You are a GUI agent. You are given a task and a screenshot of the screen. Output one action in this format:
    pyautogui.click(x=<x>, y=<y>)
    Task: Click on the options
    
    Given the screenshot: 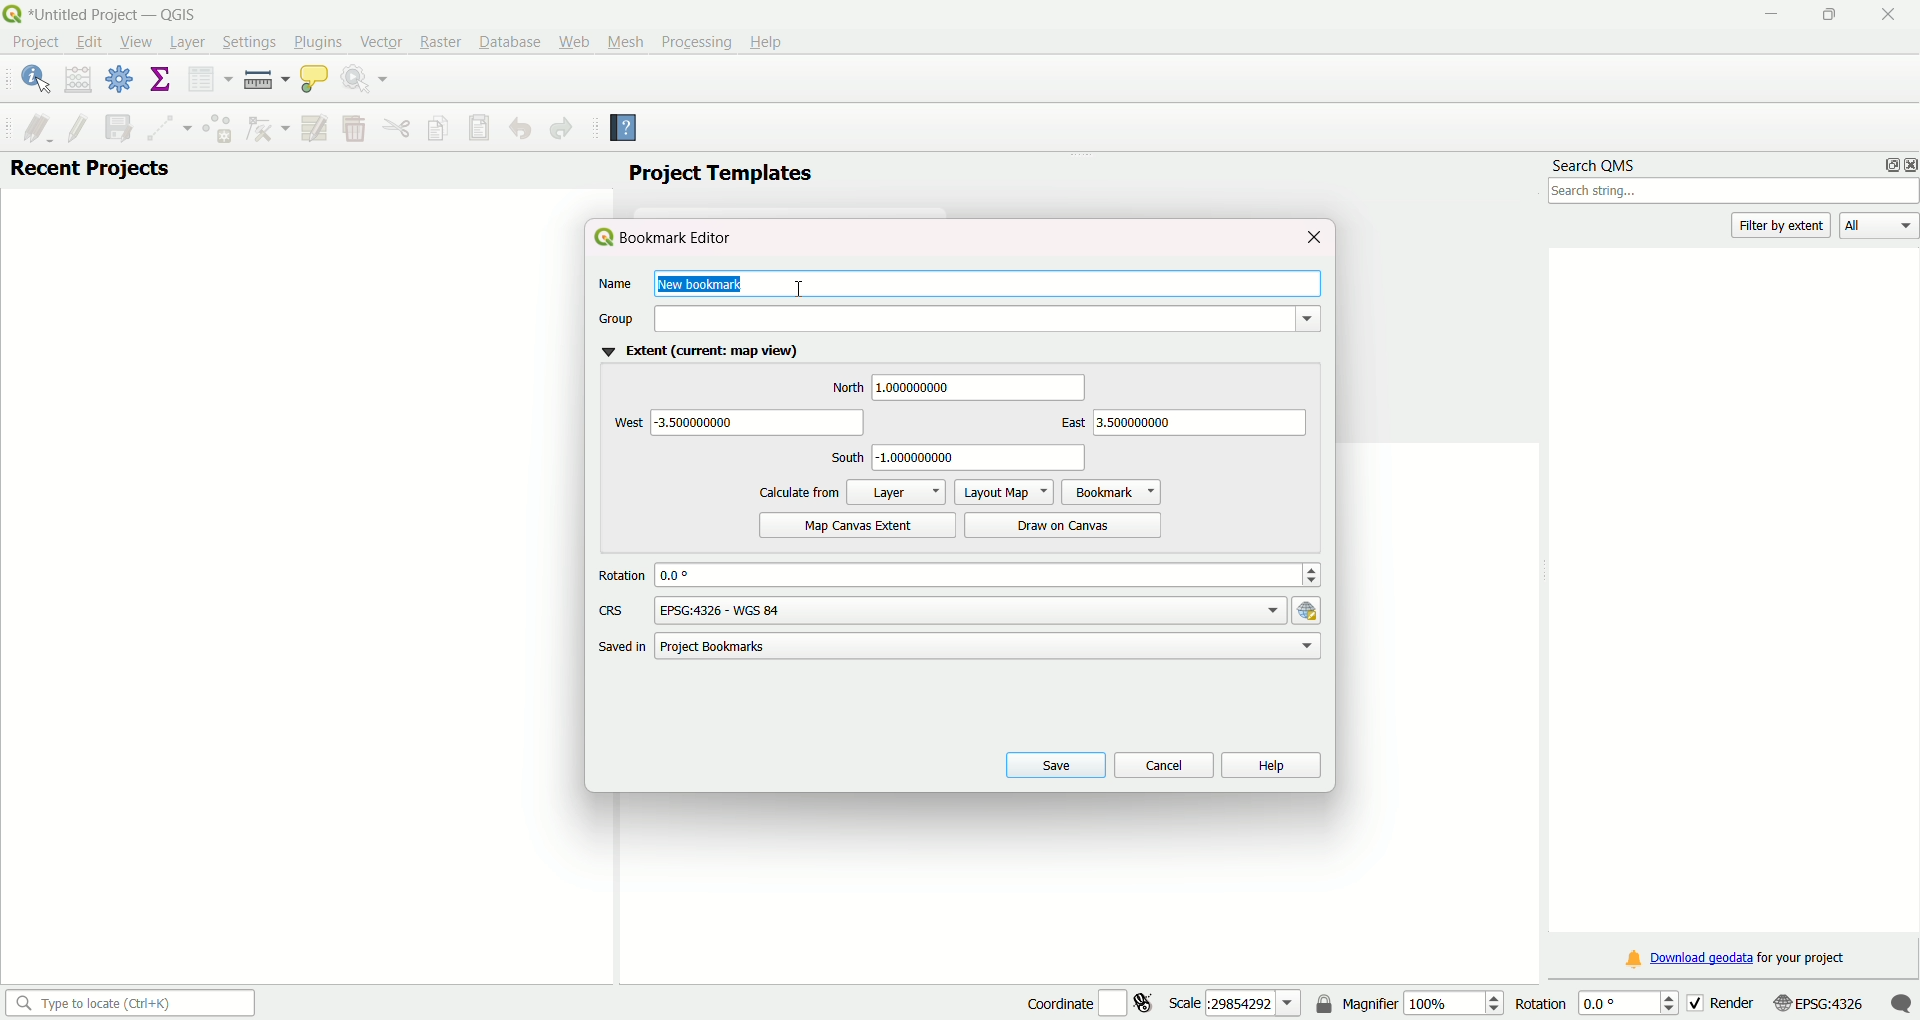 What is the action you would take?
    pyautogui.click(x=1886, y=164)
    